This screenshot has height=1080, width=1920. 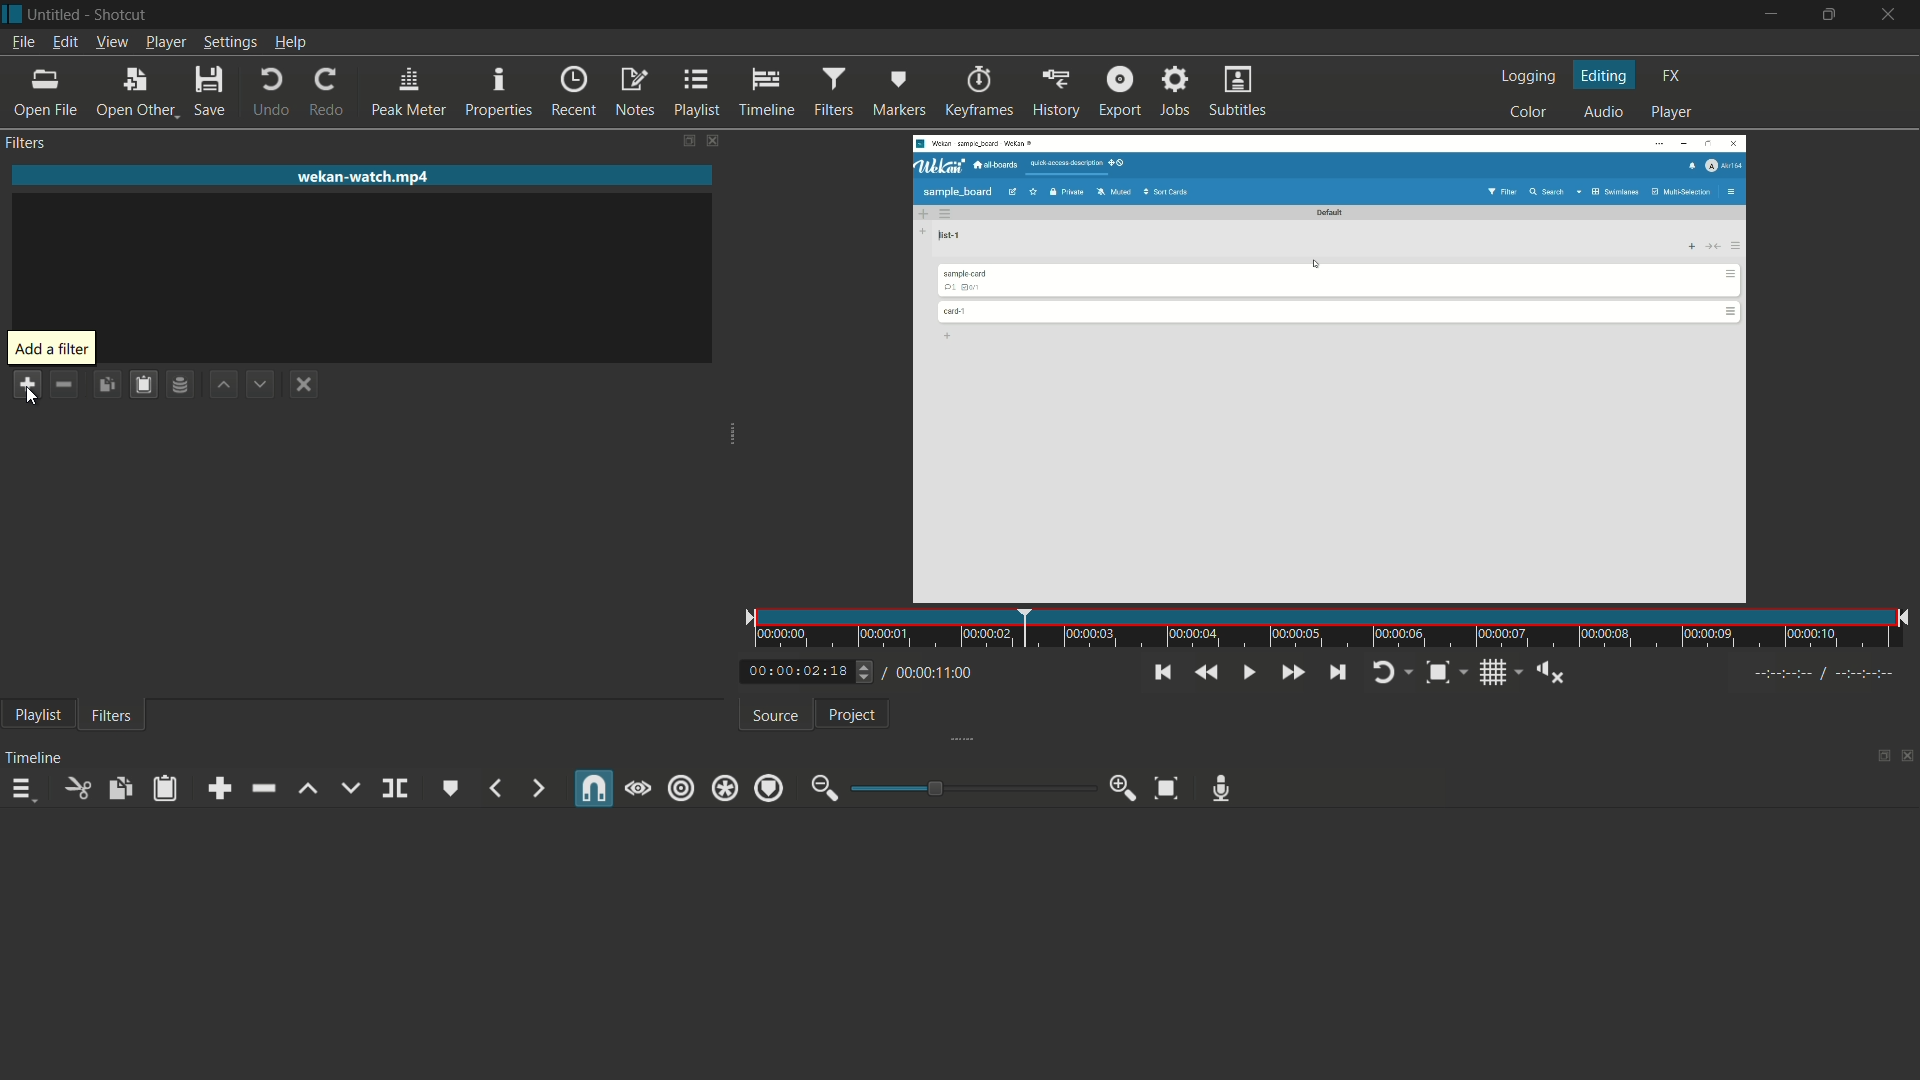 What do you see at coordinates (409, 90) in the screenshot?
I see `peak meter` at bounding box center [409, 90].